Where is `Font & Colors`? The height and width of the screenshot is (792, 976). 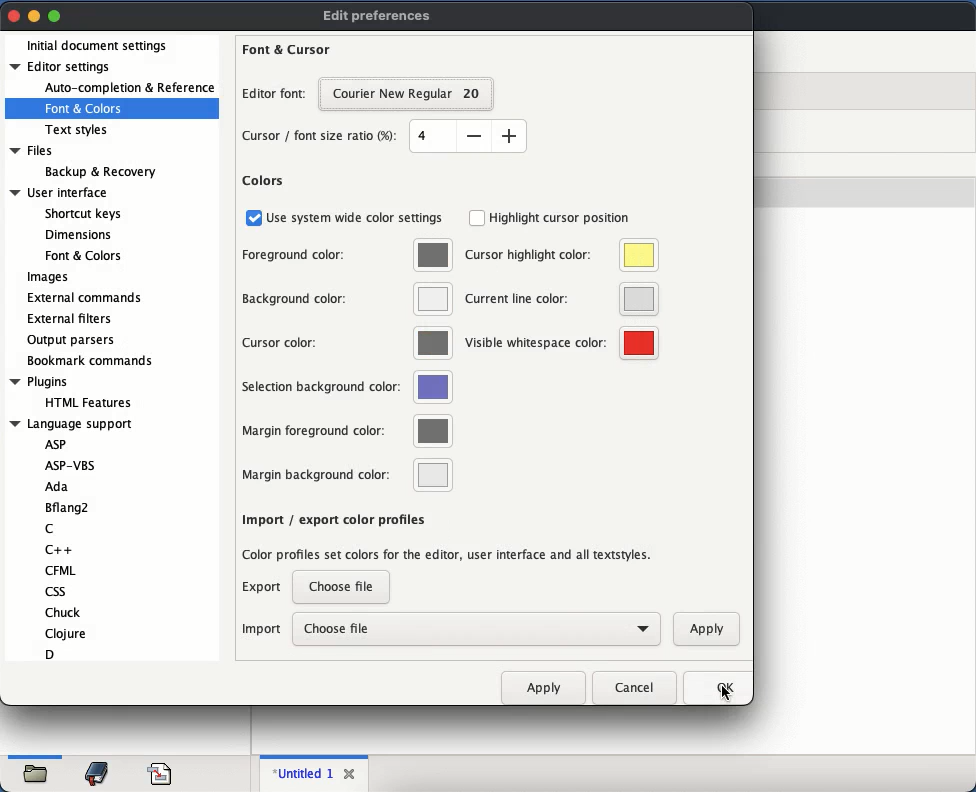 Font & Colors is located at coordinates (82, 255).